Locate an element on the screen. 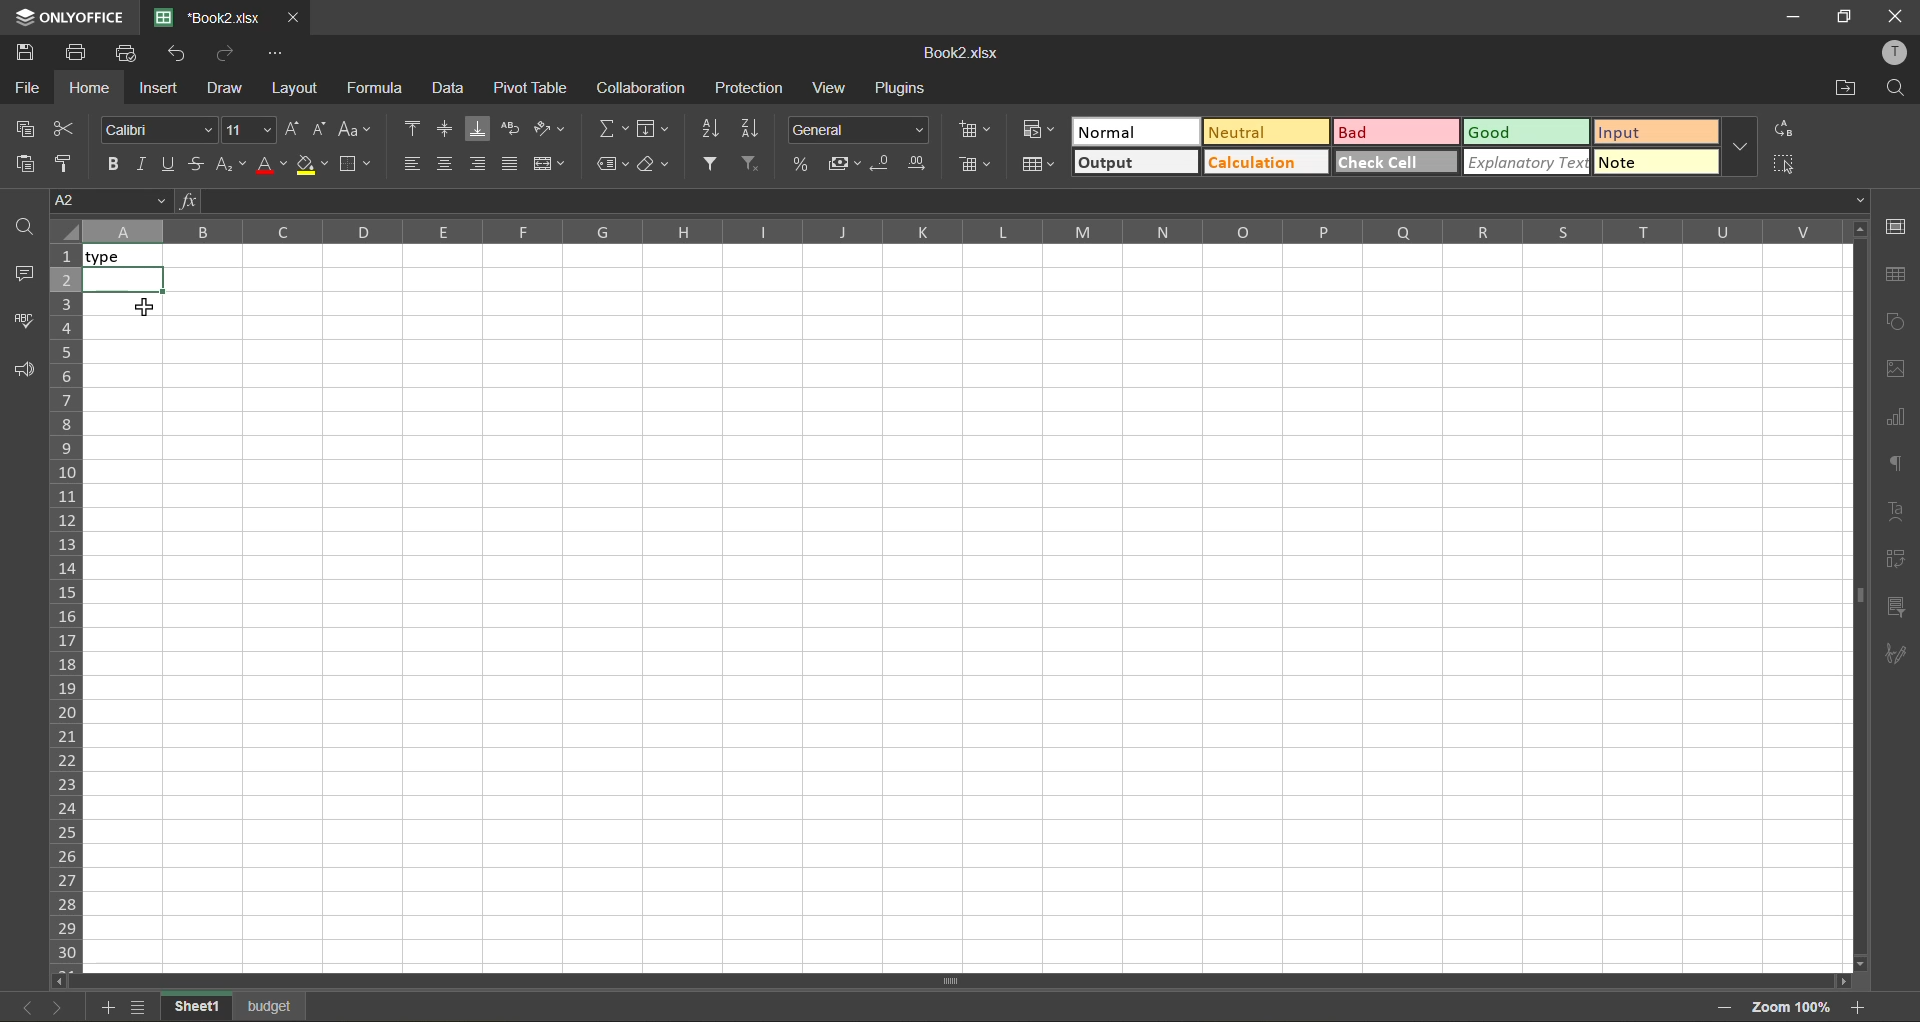  underline is located at coordinates (172, 166).